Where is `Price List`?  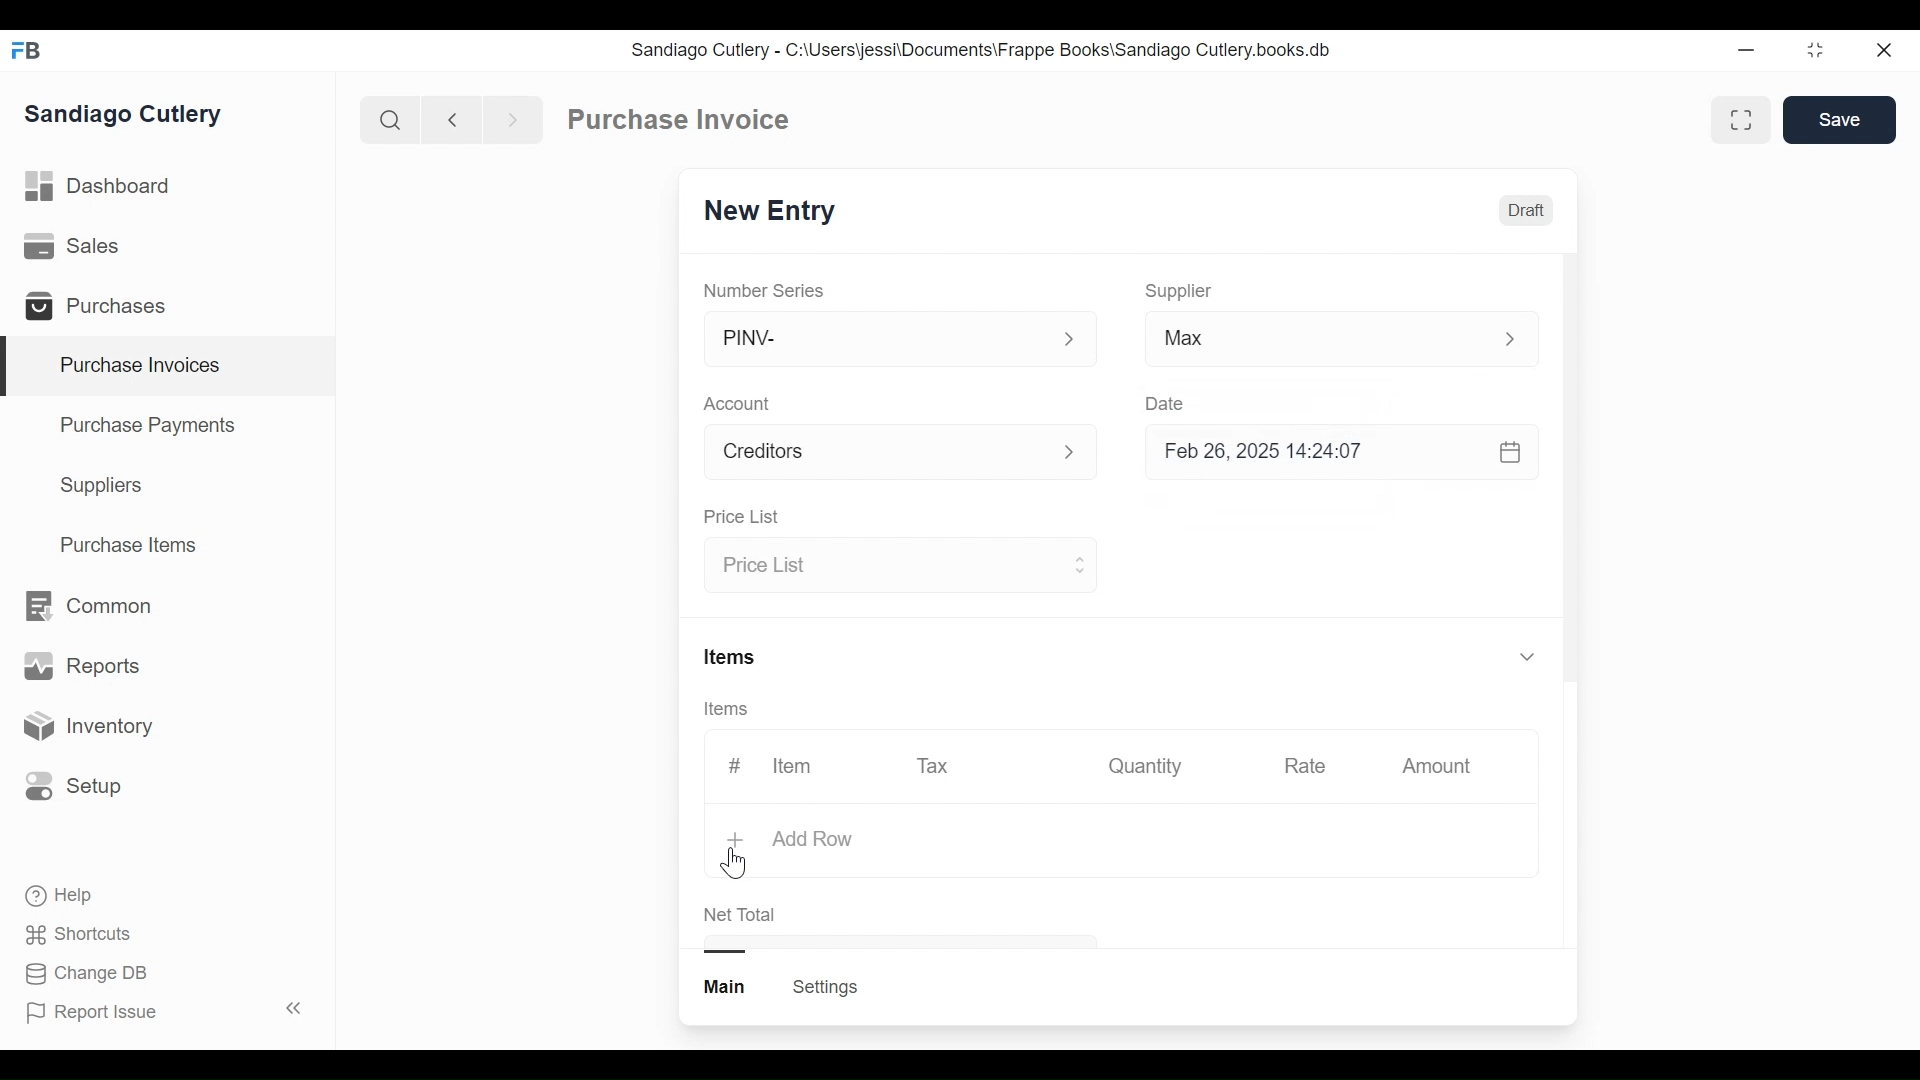
Price List is located at coordinates (740, 518).